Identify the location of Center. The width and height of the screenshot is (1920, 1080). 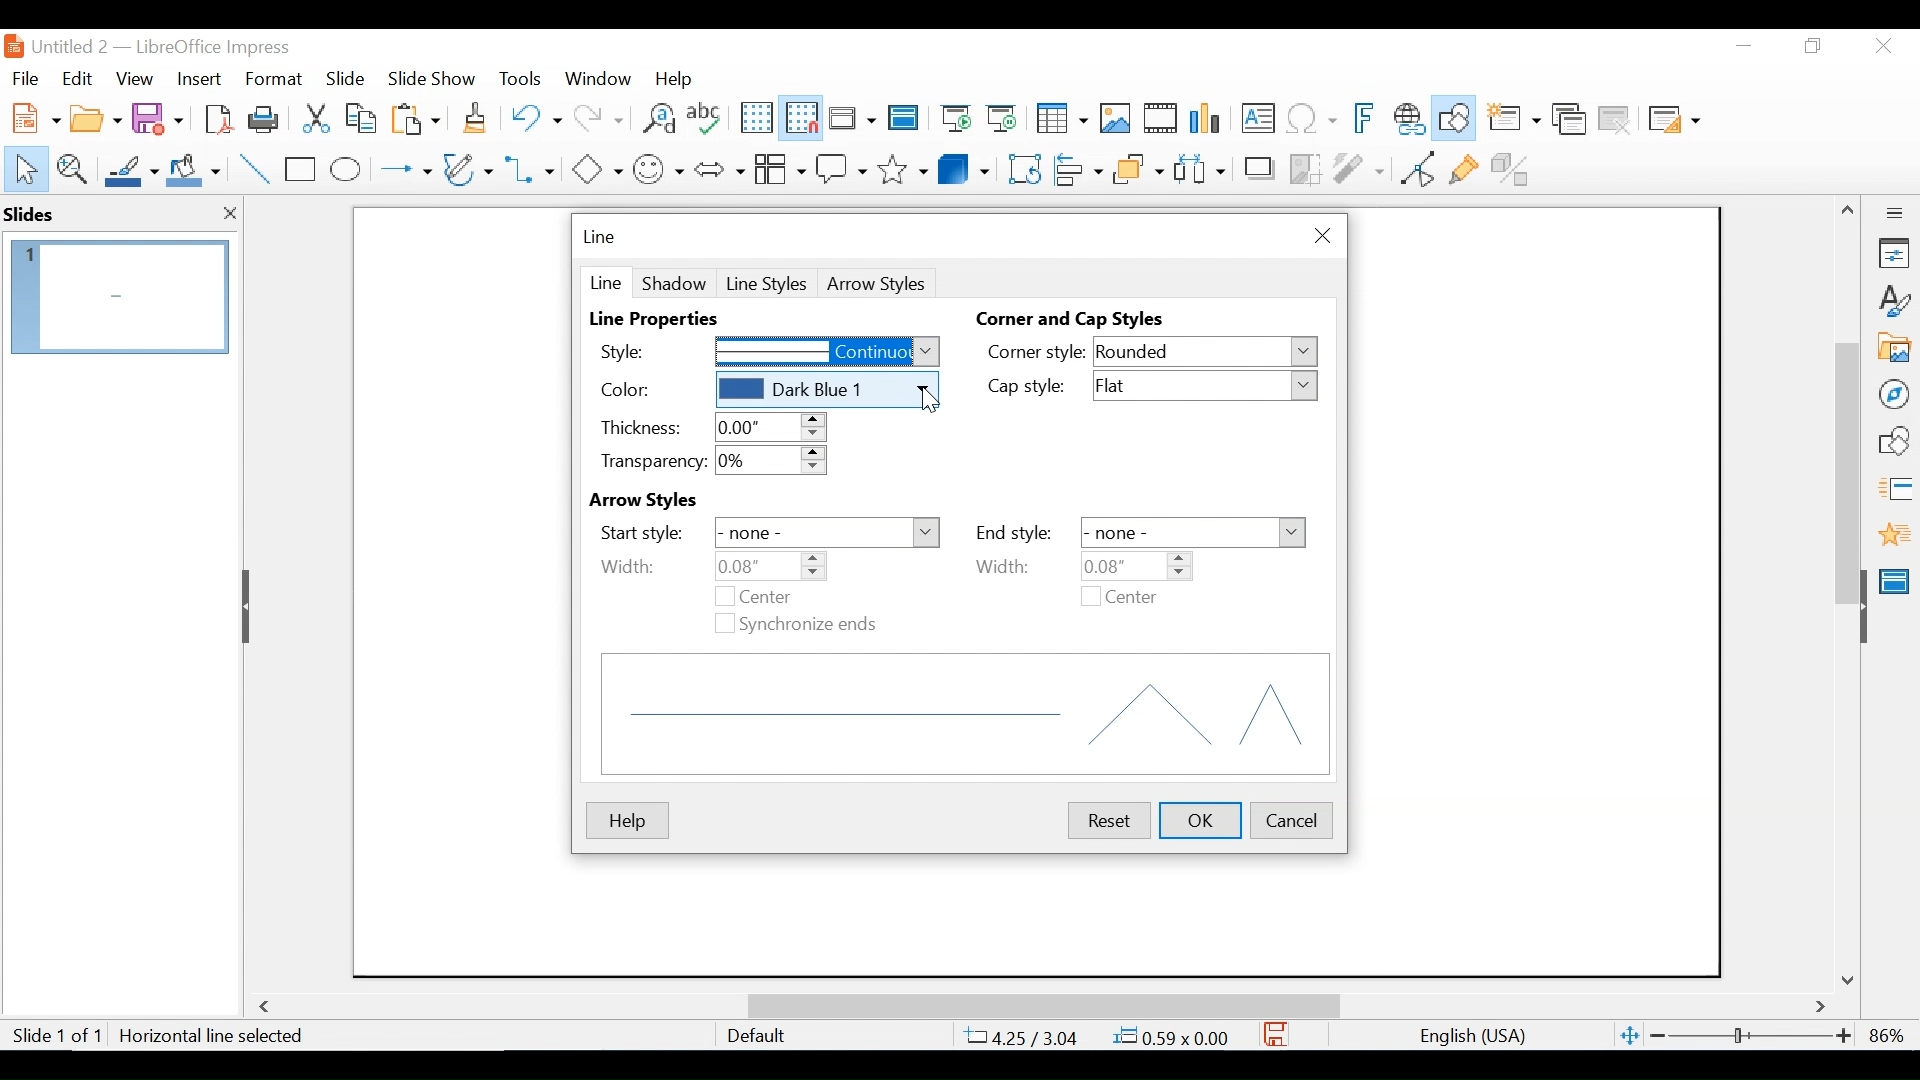
(1131, 599).